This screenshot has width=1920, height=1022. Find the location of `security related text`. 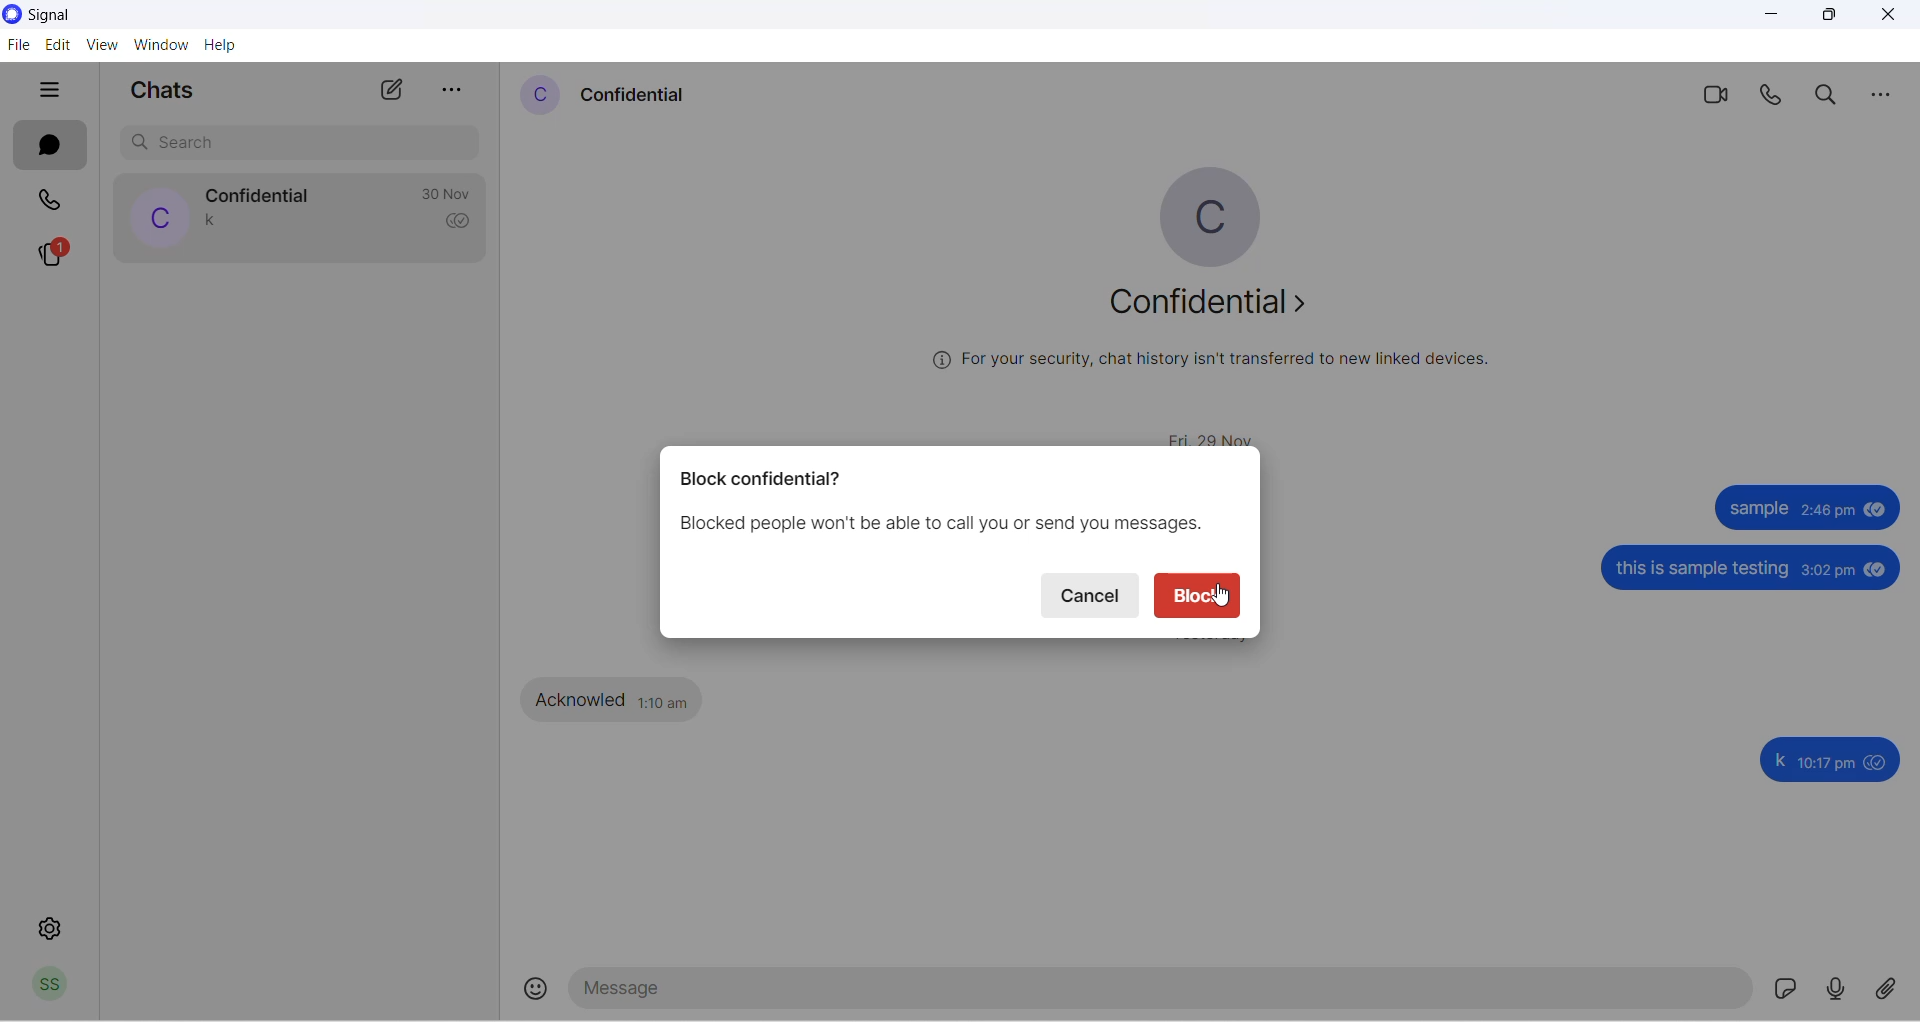

security related text is located at coordinates (1220, 369).